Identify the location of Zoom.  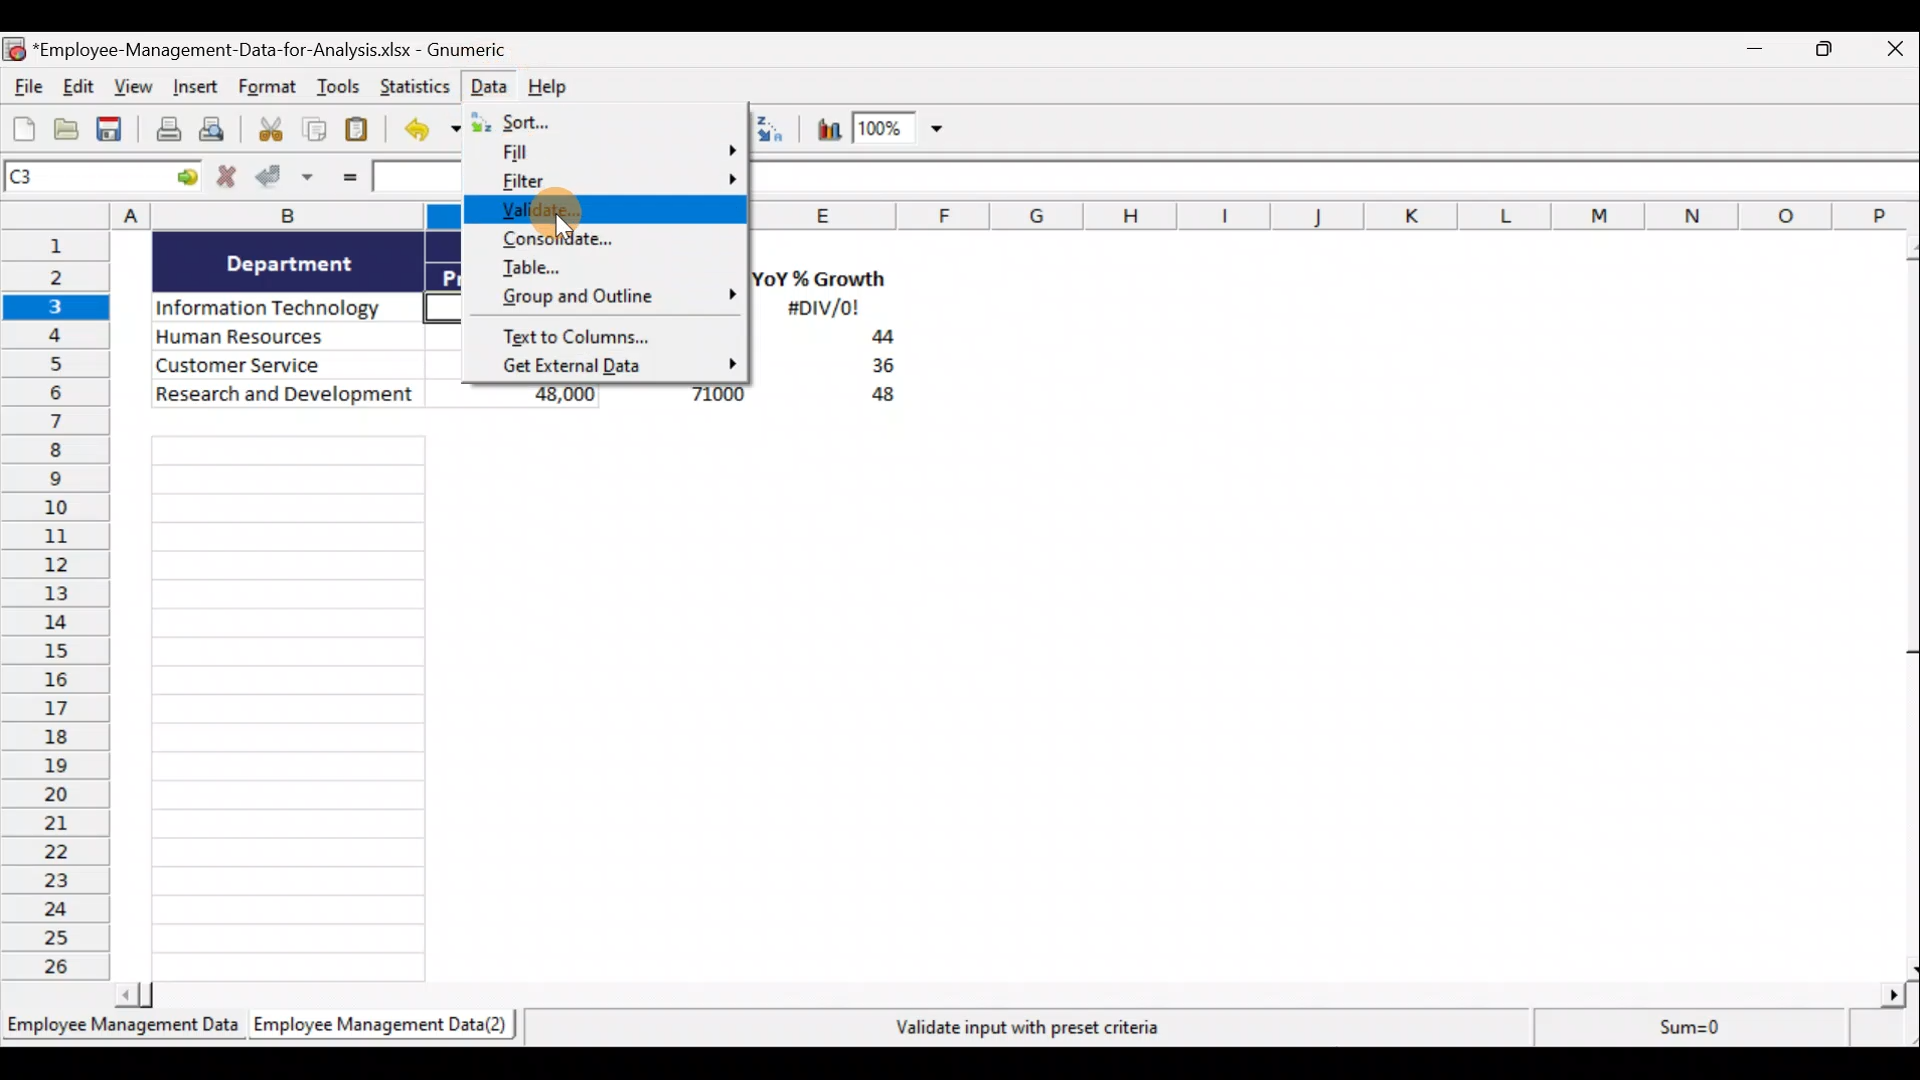
(903, 133).